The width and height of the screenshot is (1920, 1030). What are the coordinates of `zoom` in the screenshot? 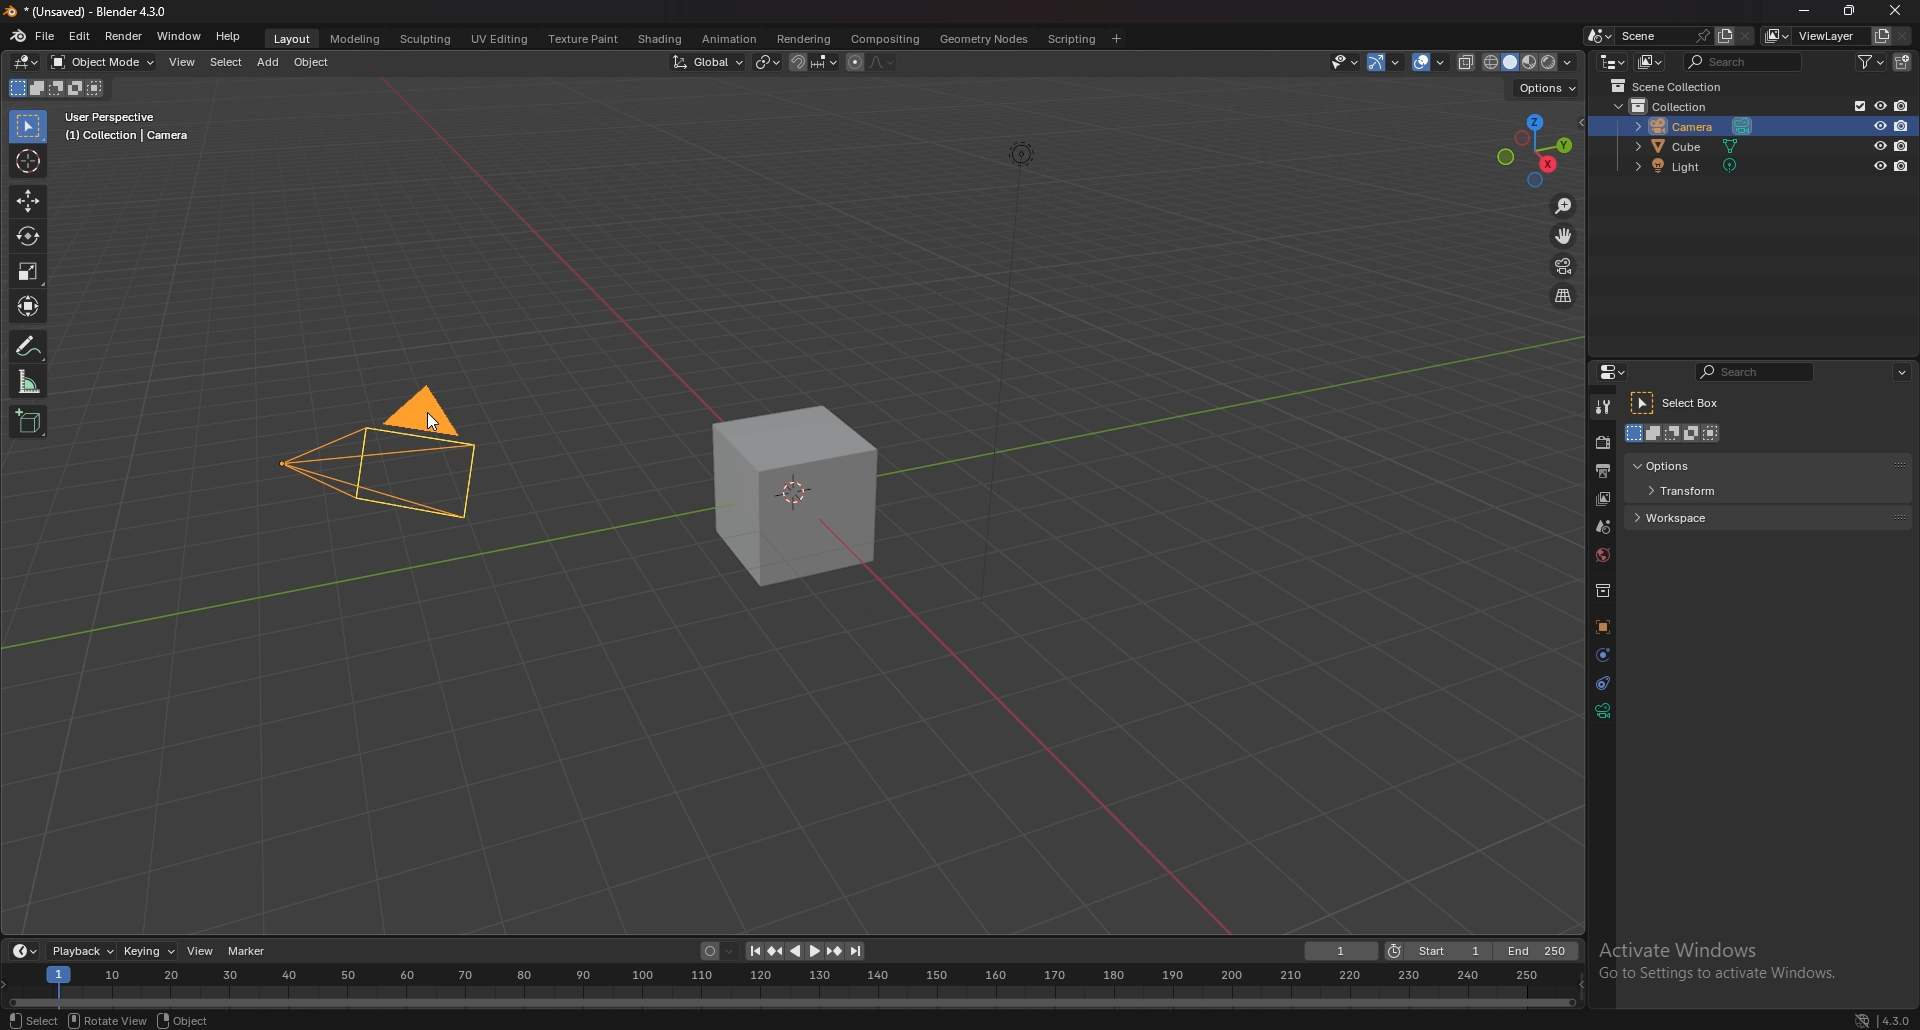 It's located at (1562, 205).